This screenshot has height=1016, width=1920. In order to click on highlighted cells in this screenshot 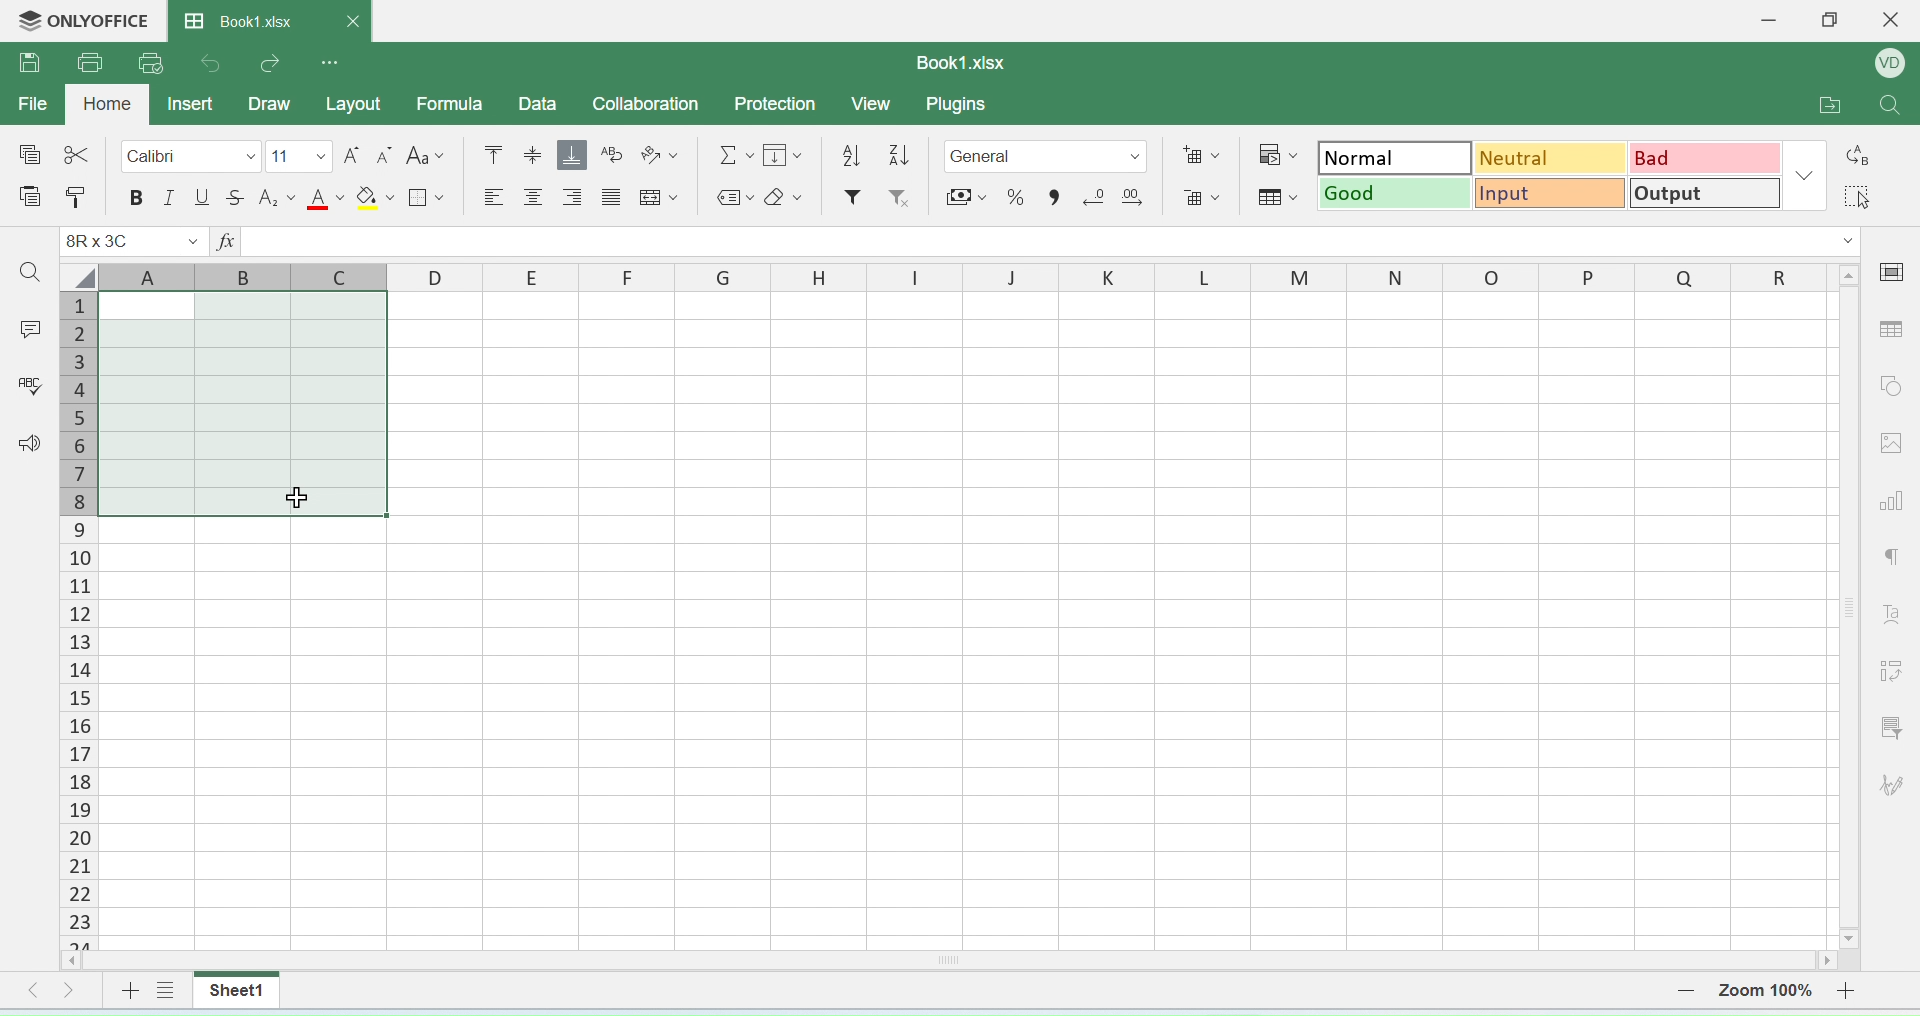, I will do `click(240, 403)`.